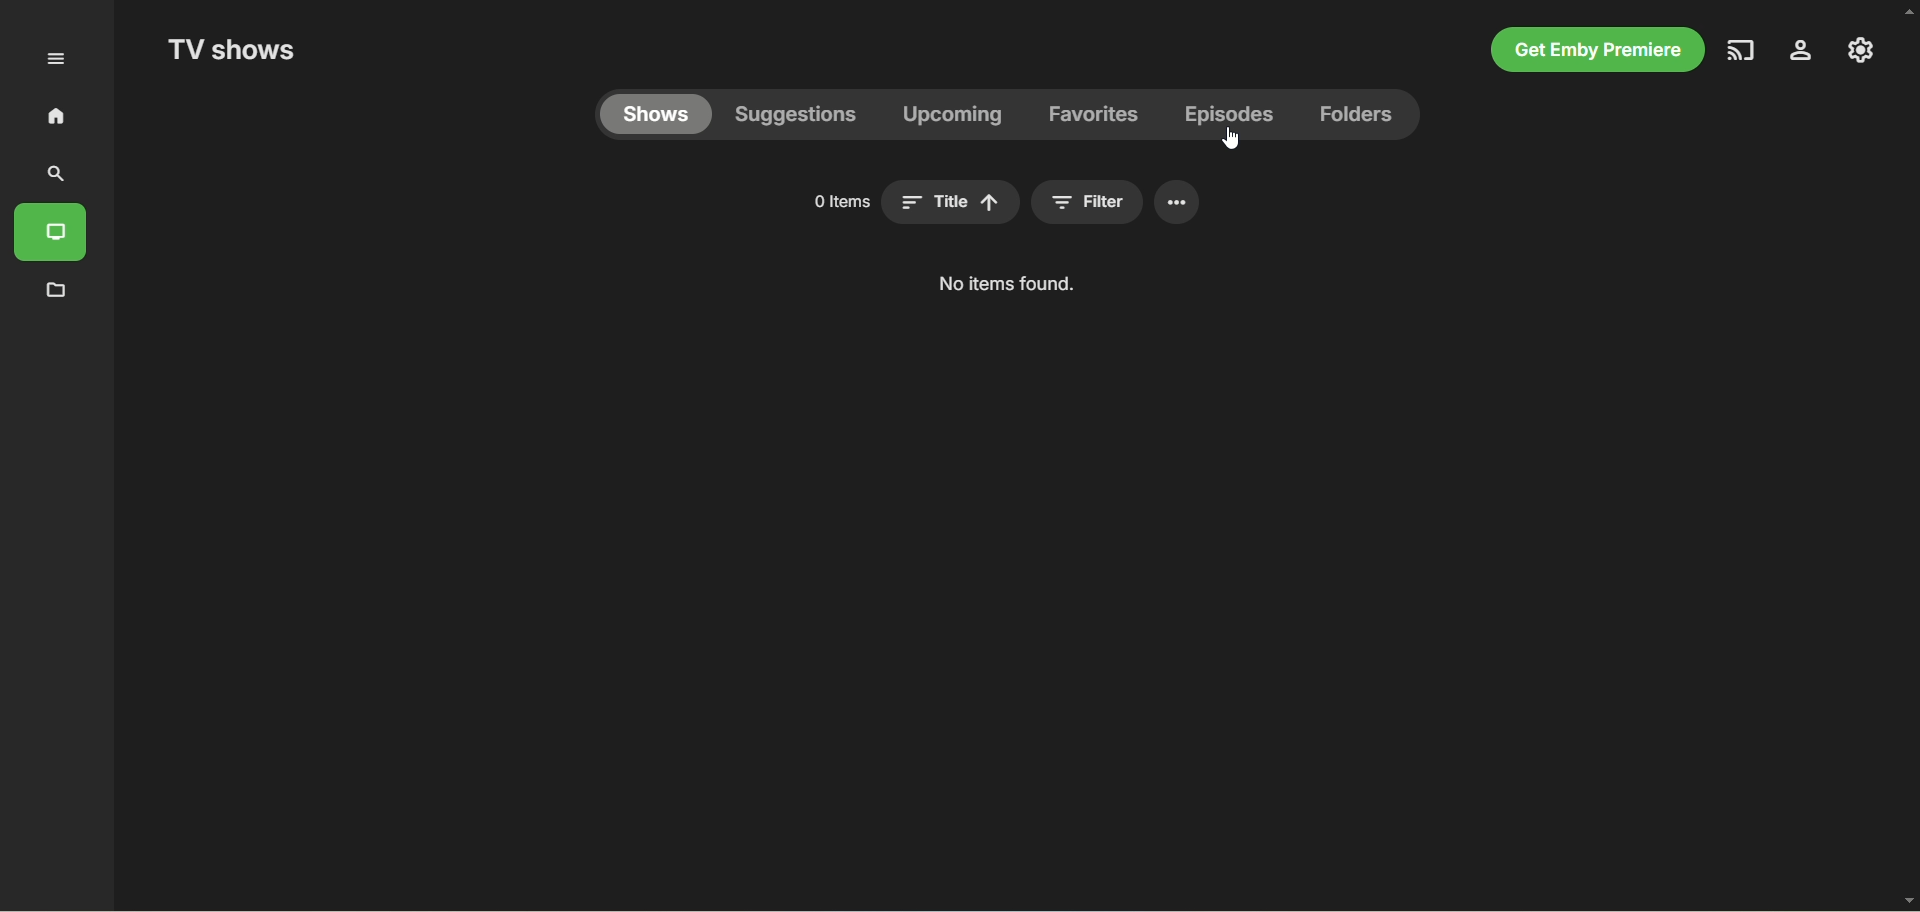 This screenshot has height=912, width=1920. I want to click on cursor, so click(1231, 139).